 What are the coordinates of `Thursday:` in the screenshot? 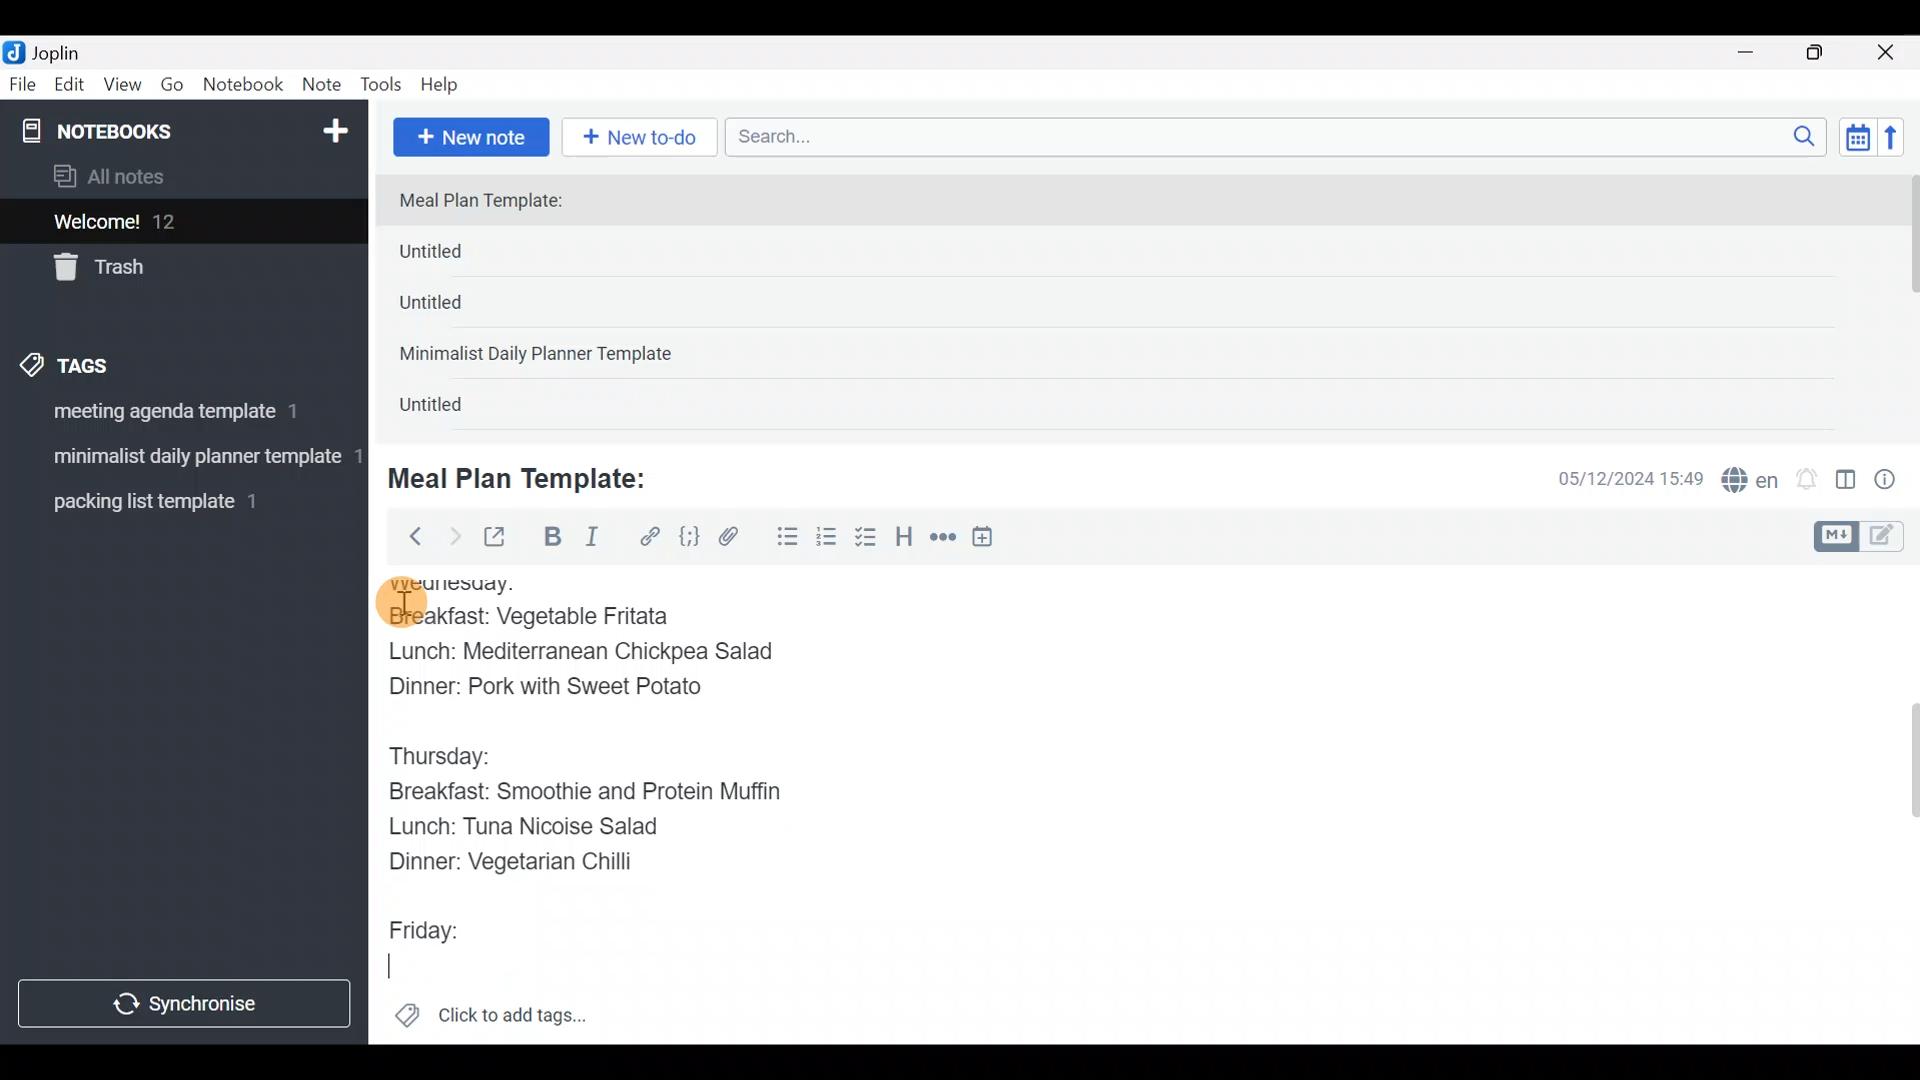 It's located at (444, 753).